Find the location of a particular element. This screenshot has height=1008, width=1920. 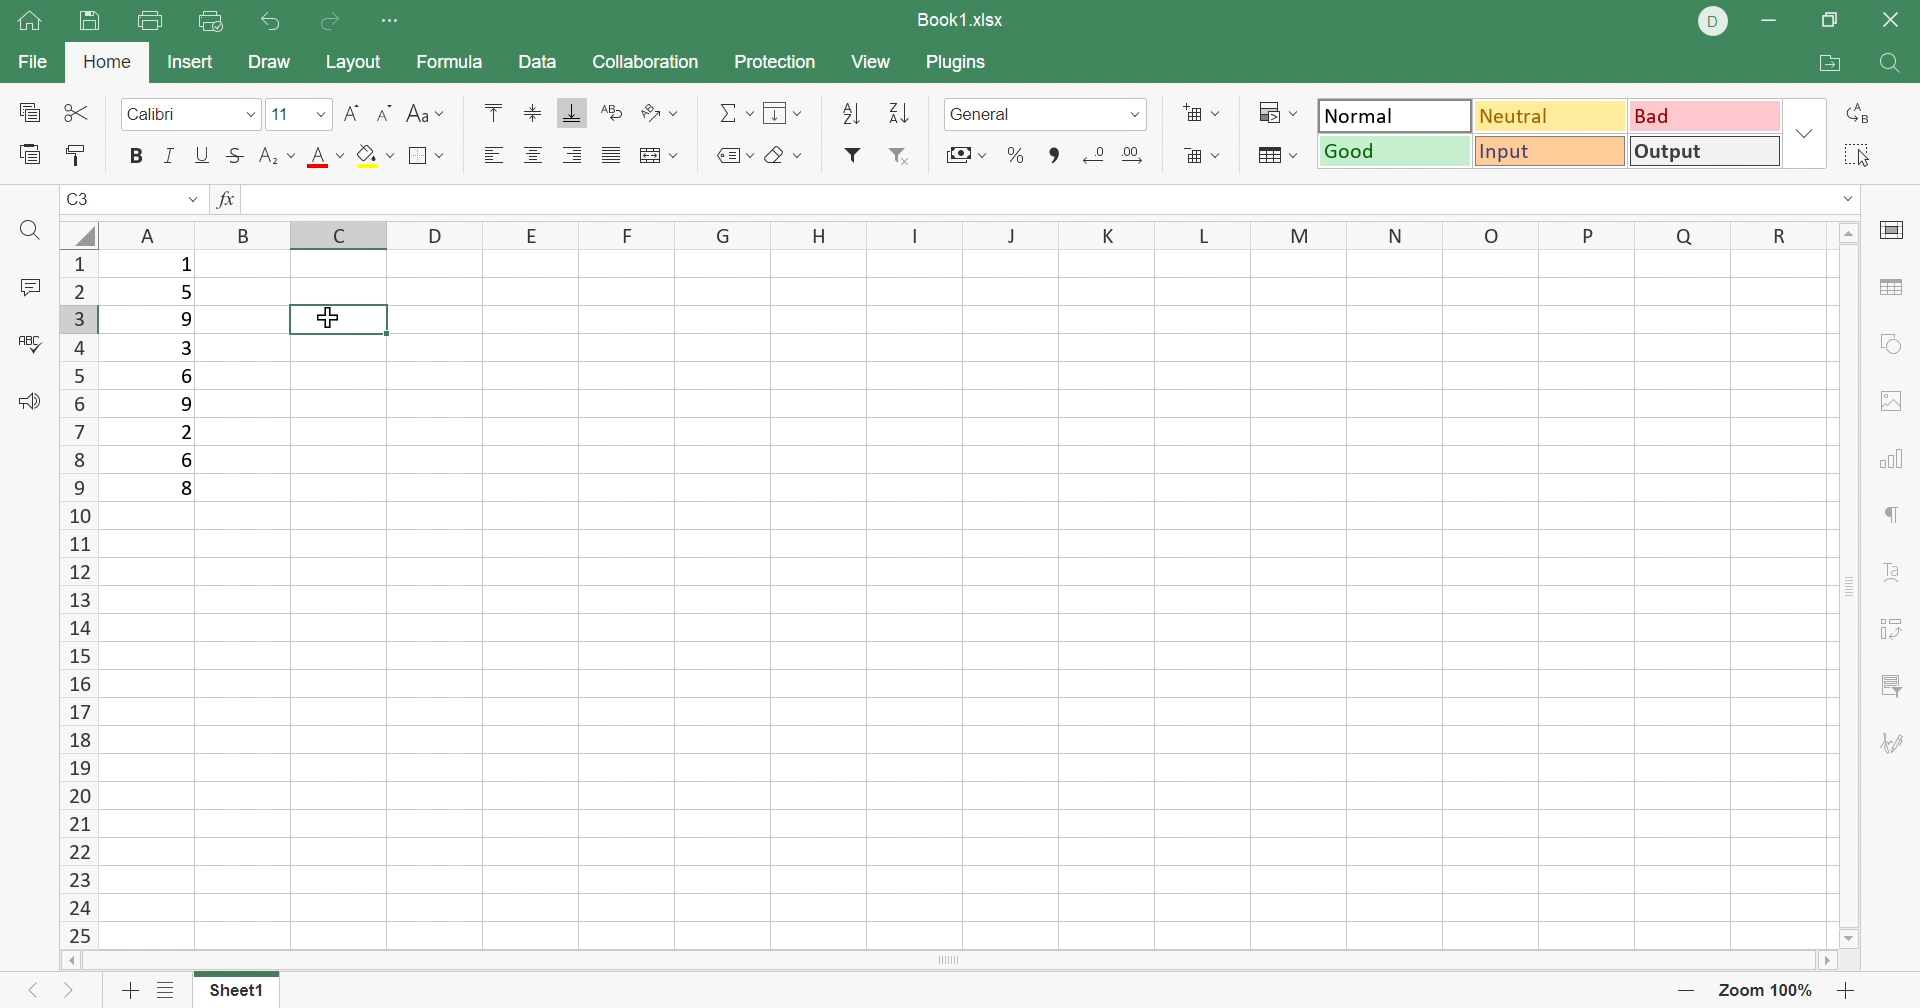

Cut is located at coordinates (76, 111).